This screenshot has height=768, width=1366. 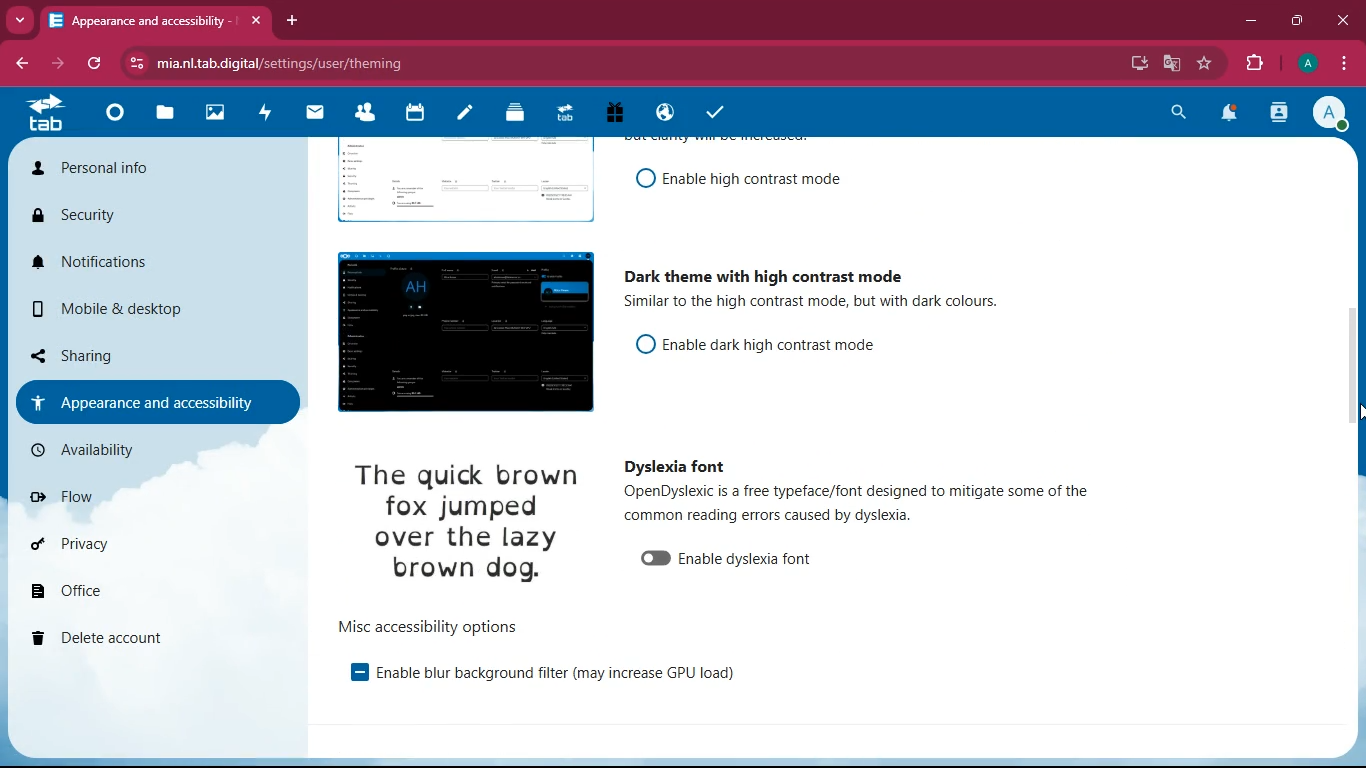 What do you see at coordinates (836, 303) in the screenshot?
I see `description` at bounding box center [836, 303].